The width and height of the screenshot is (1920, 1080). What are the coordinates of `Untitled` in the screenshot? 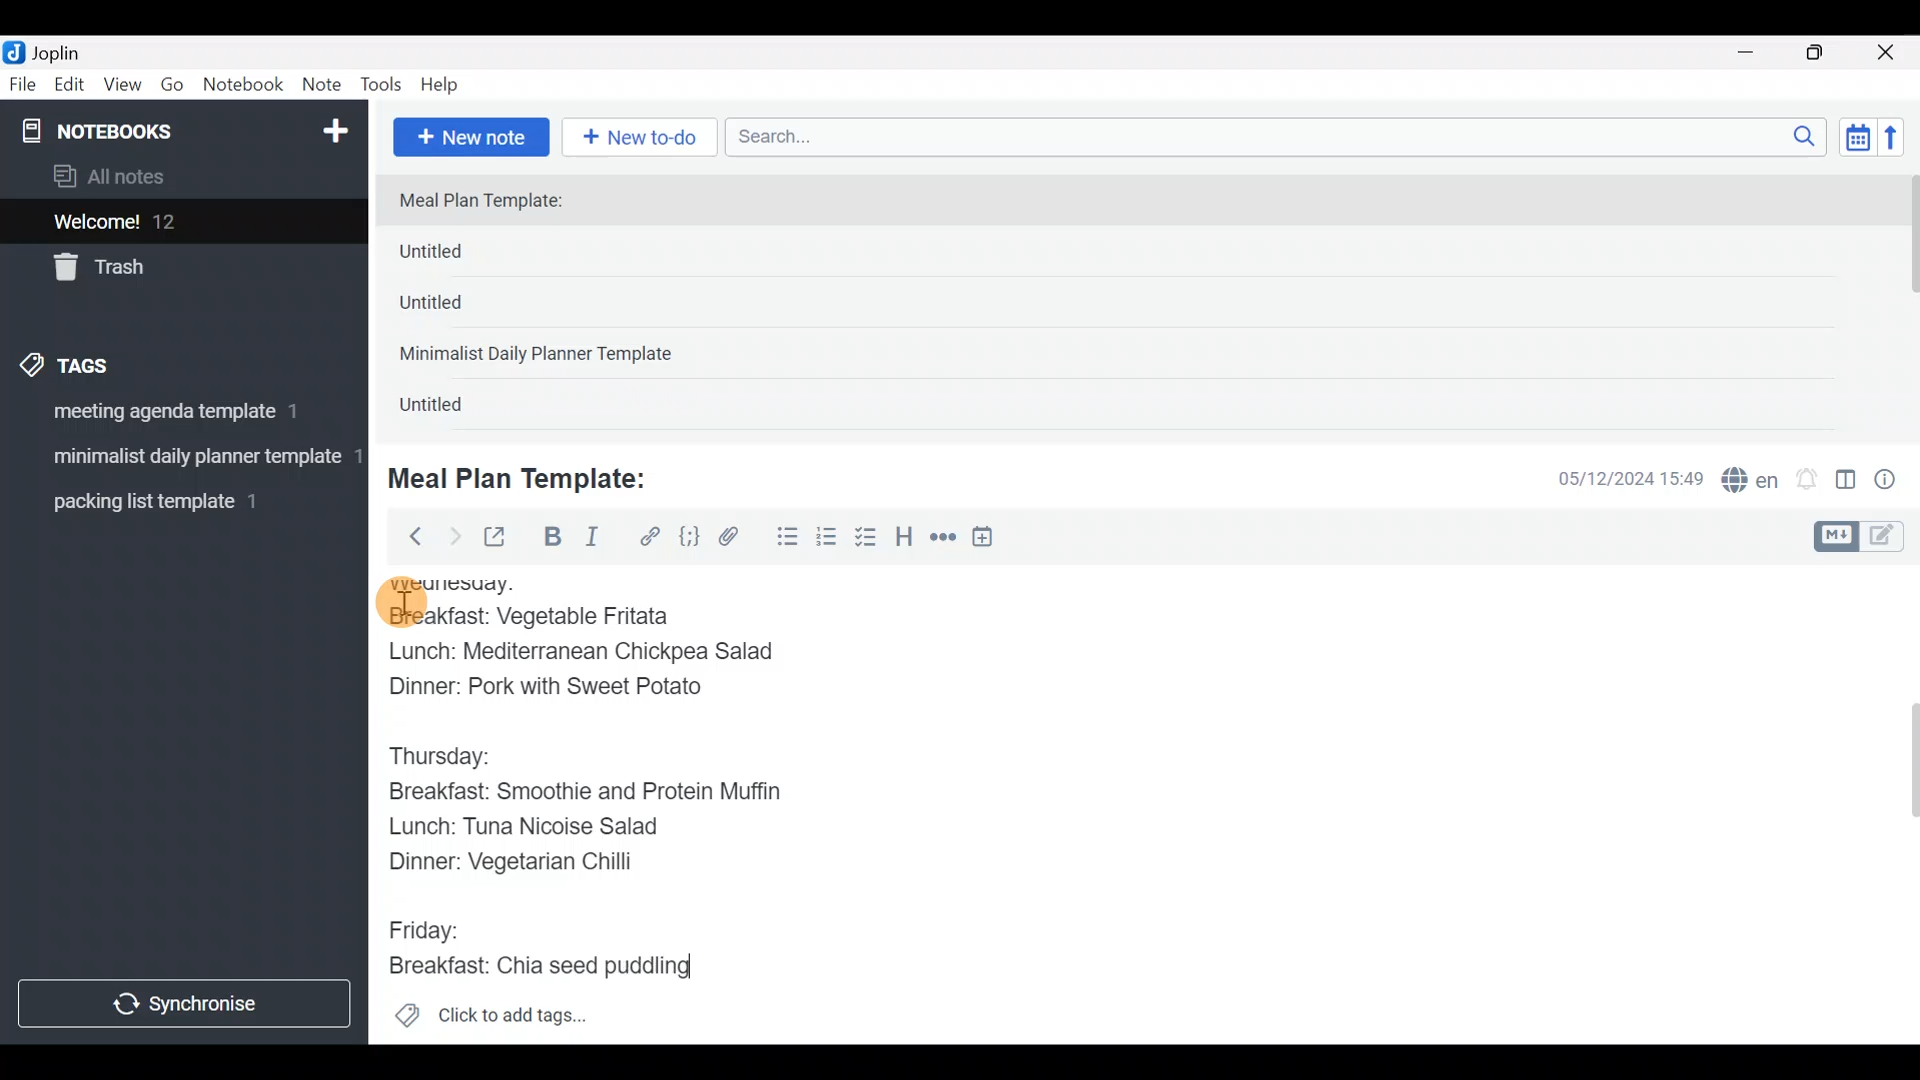 It's located at (464, 256).